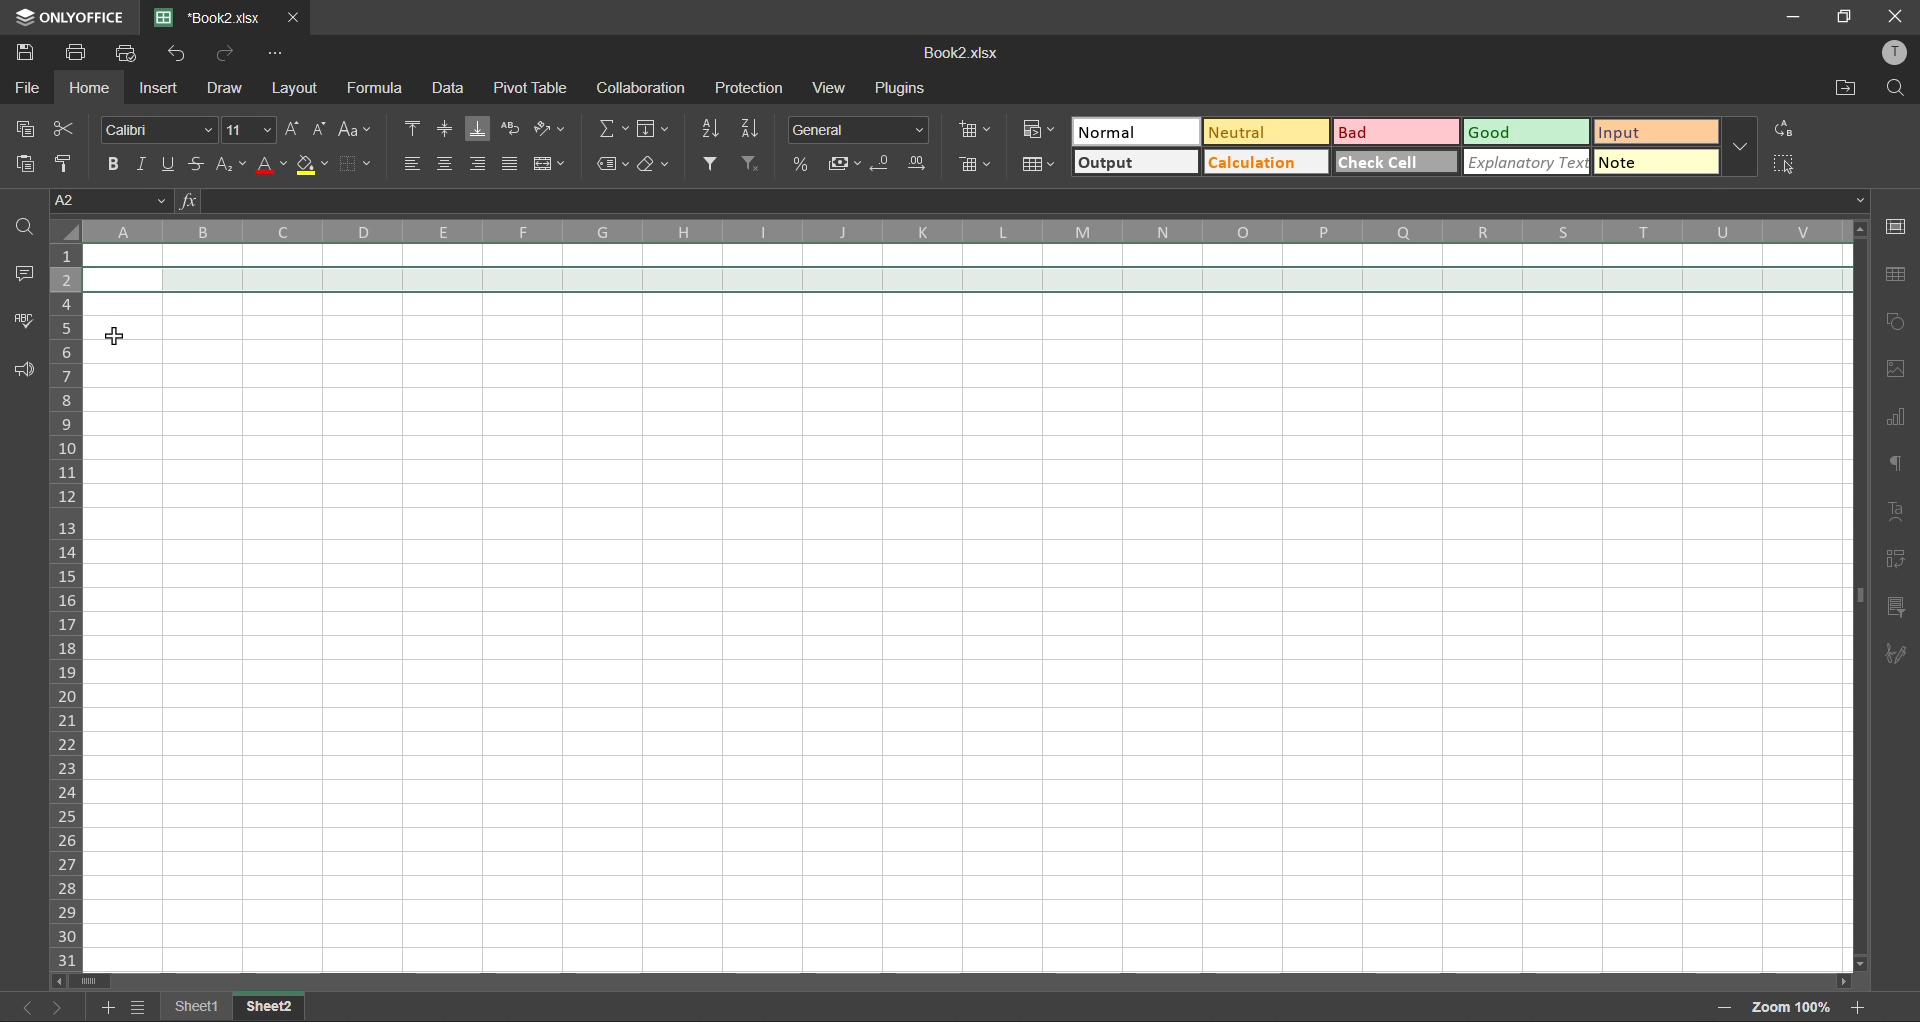 This screenshot has width=1920, height=1022. I want to click on select all, so click(1784, 163).